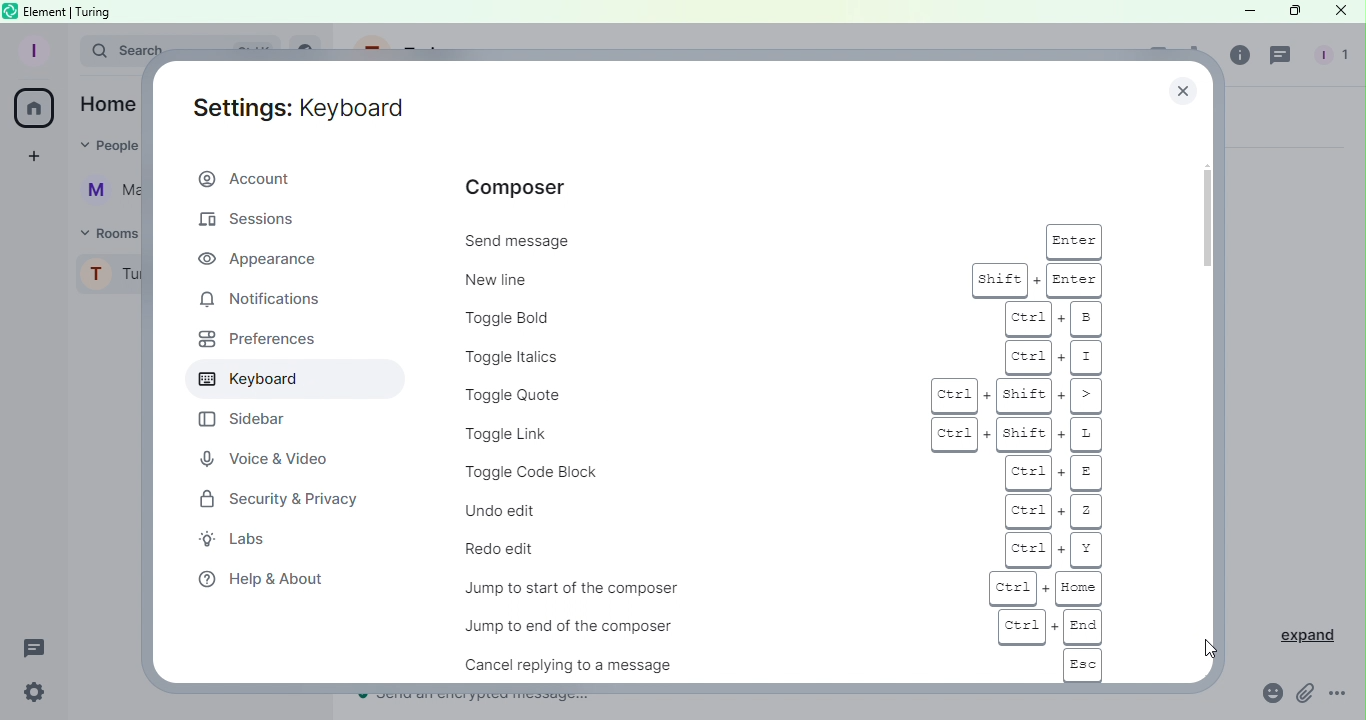 Image resolution: width=1366 pixels, height=720 pixels. What do you see at coordinates (1053, 356) in the screenshot?
I see `ctrl + i` at bounding box center [1053, 356].